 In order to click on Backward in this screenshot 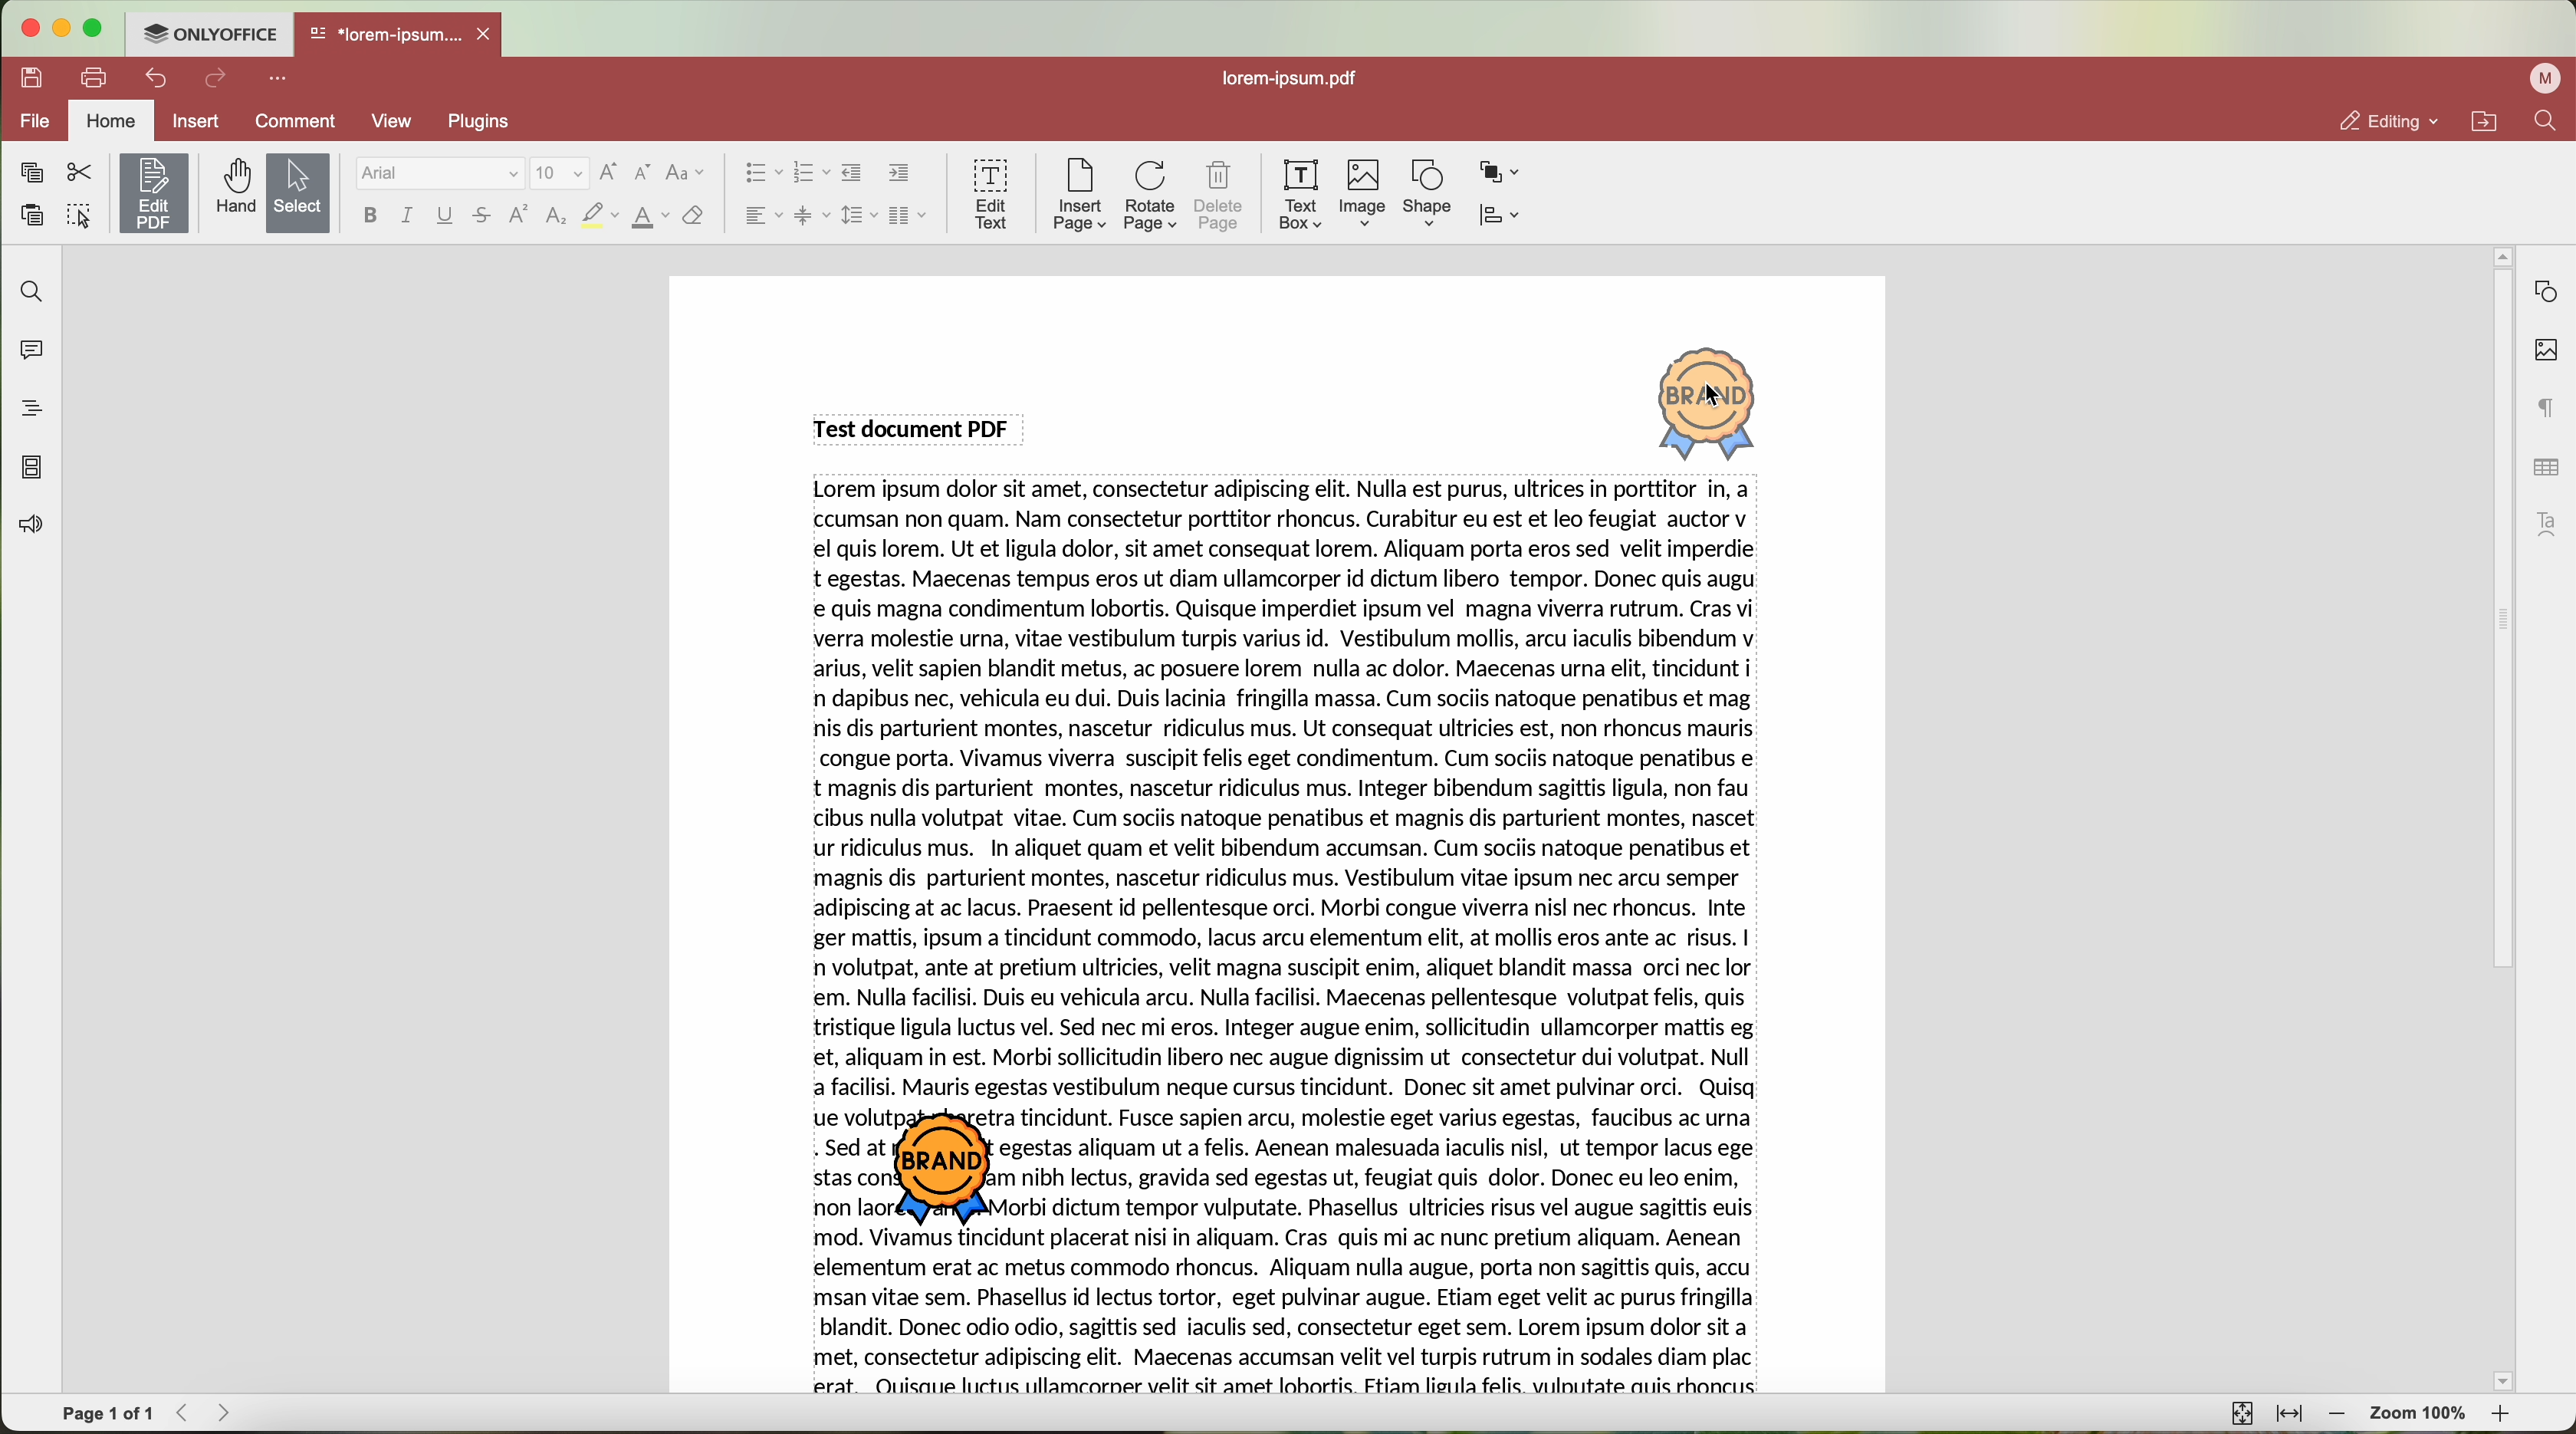, I will do `click(189, 1412)`.